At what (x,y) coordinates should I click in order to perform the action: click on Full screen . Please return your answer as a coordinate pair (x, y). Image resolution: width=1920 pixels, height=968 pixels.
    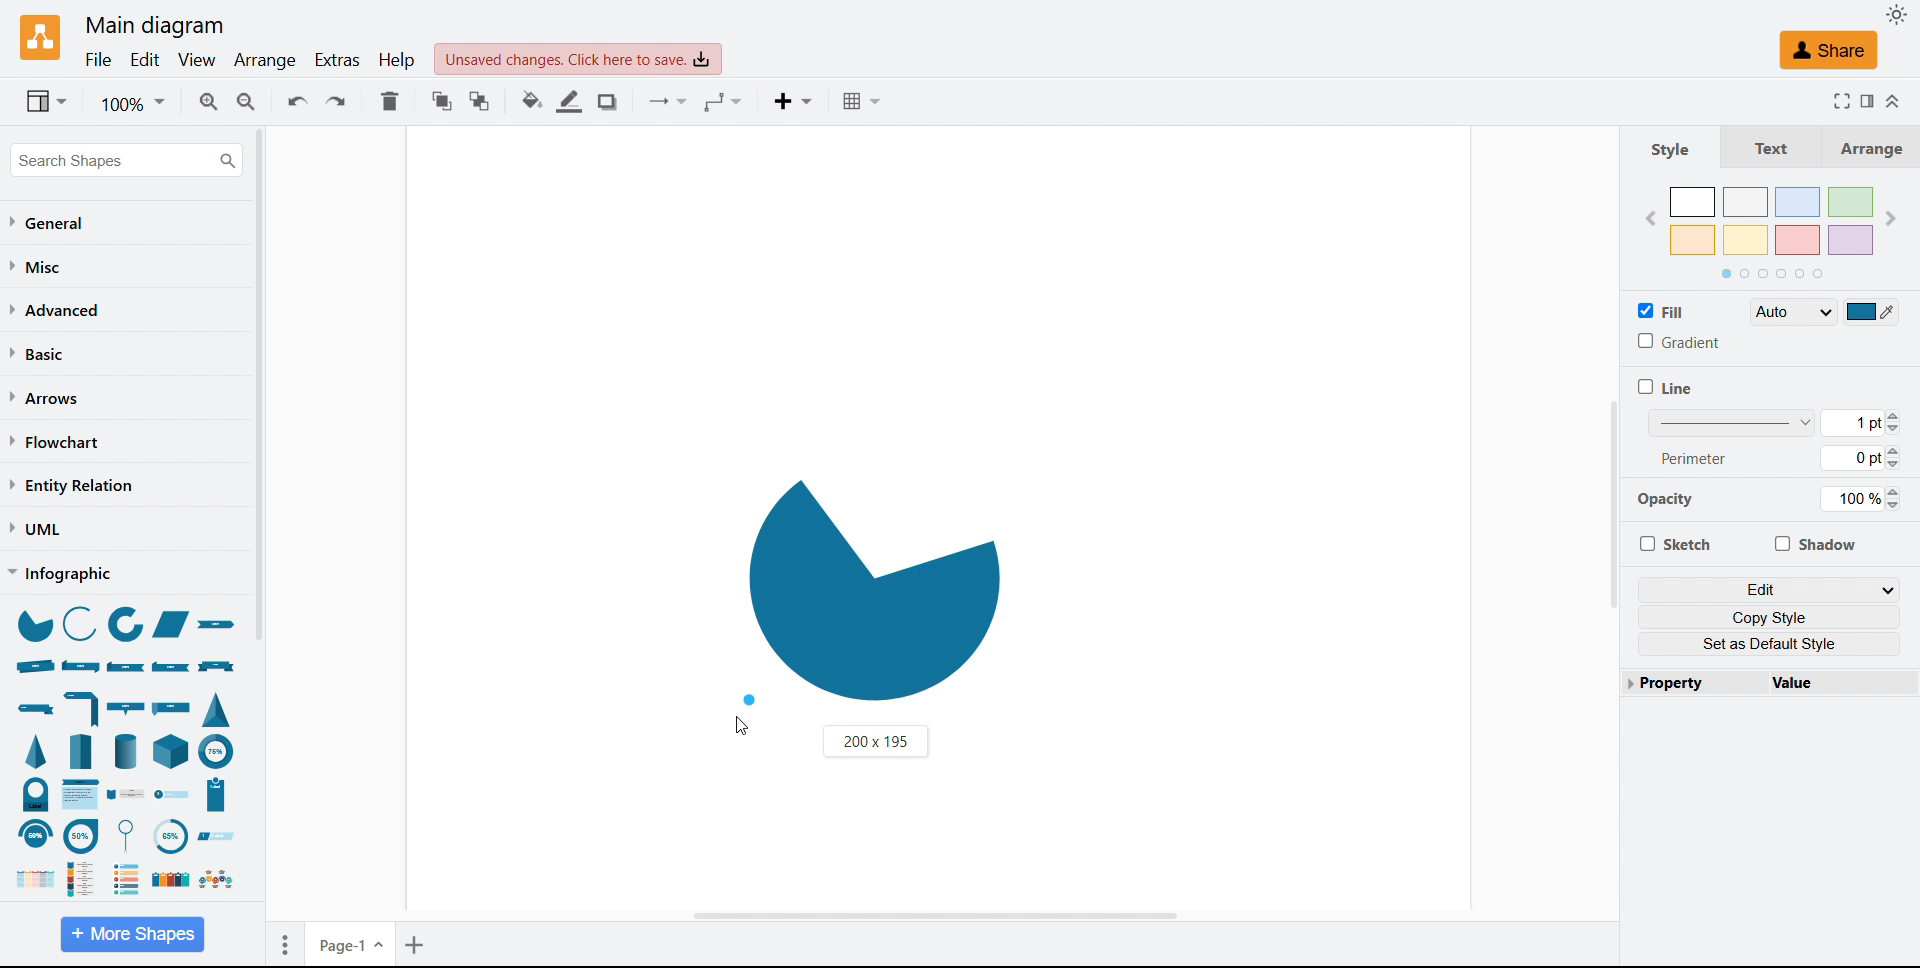
    Looking at the image, I should click on (1837, 100).